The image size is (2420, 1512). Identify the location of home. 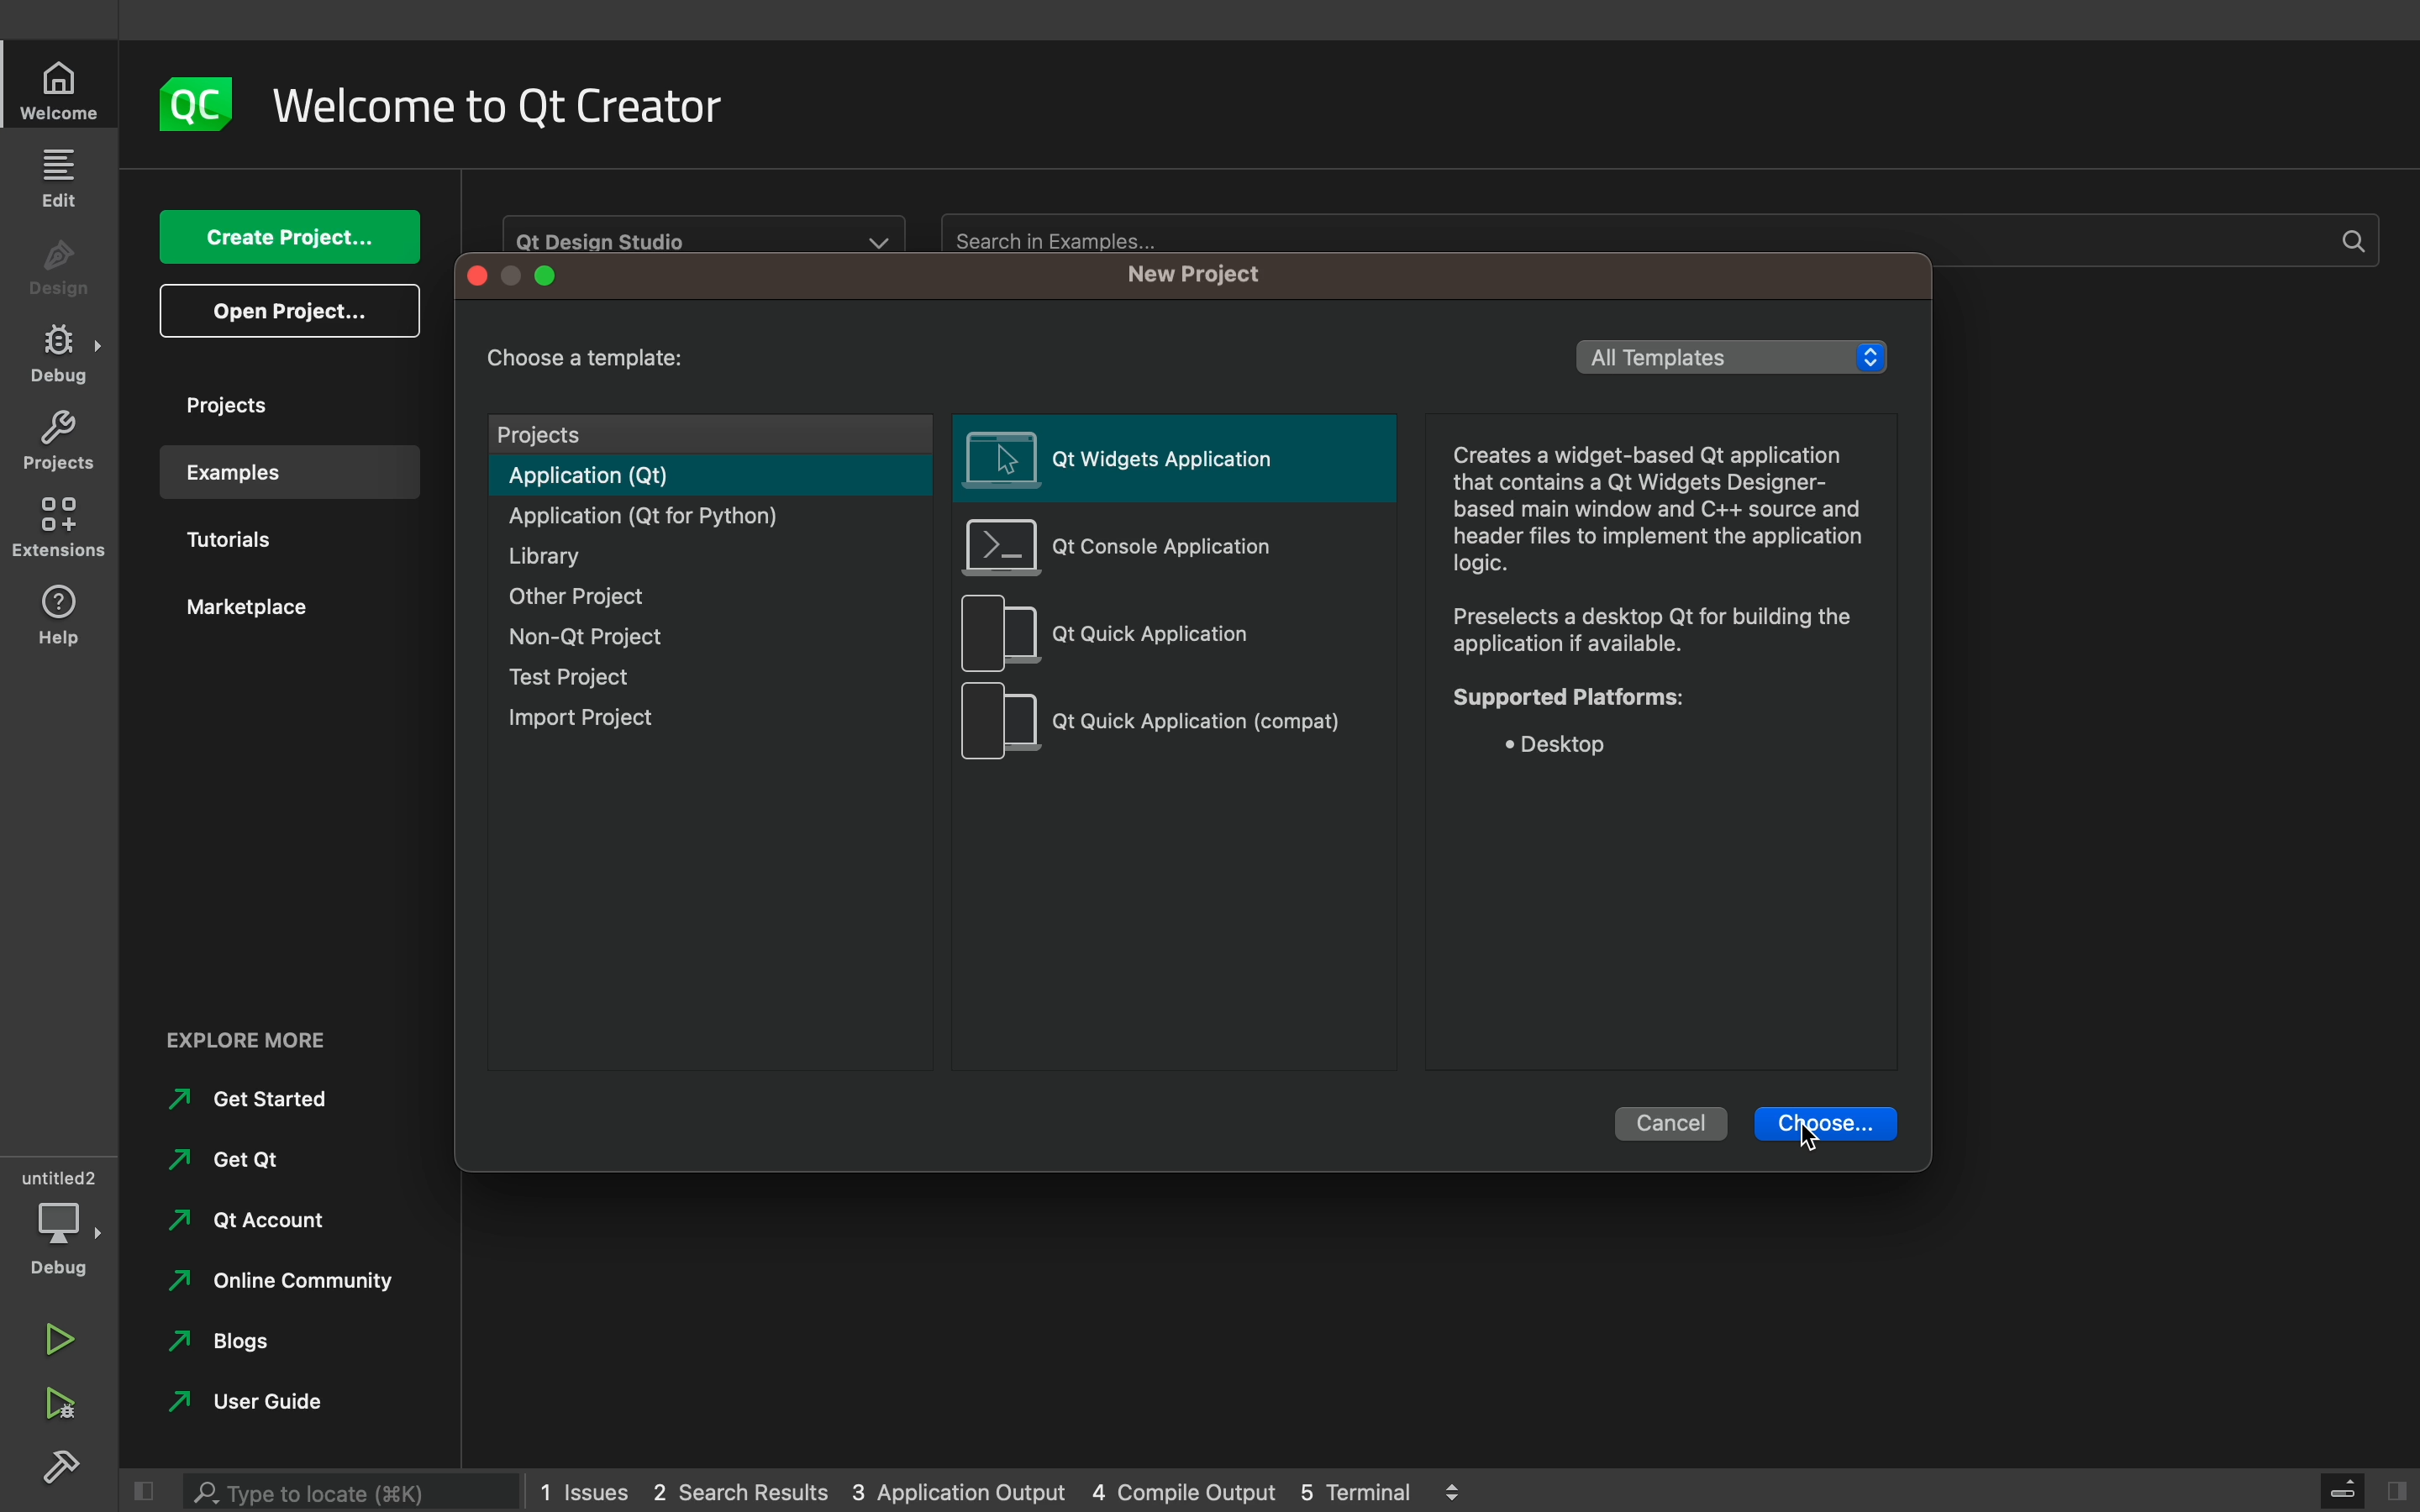
(63, 90).